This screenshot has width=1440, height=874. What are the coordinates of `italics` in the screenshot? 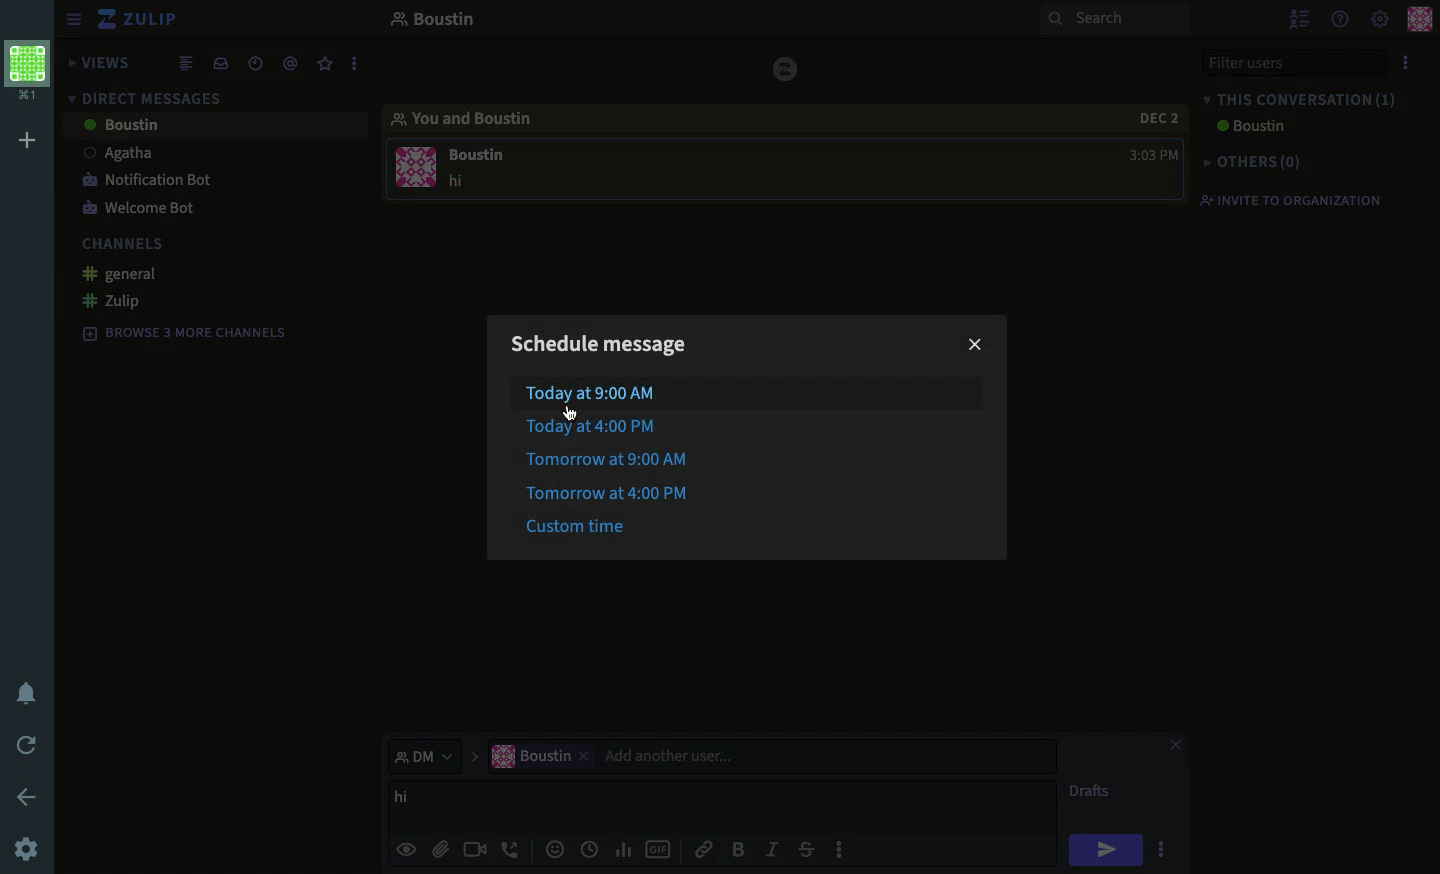 It's located at (773, 848).